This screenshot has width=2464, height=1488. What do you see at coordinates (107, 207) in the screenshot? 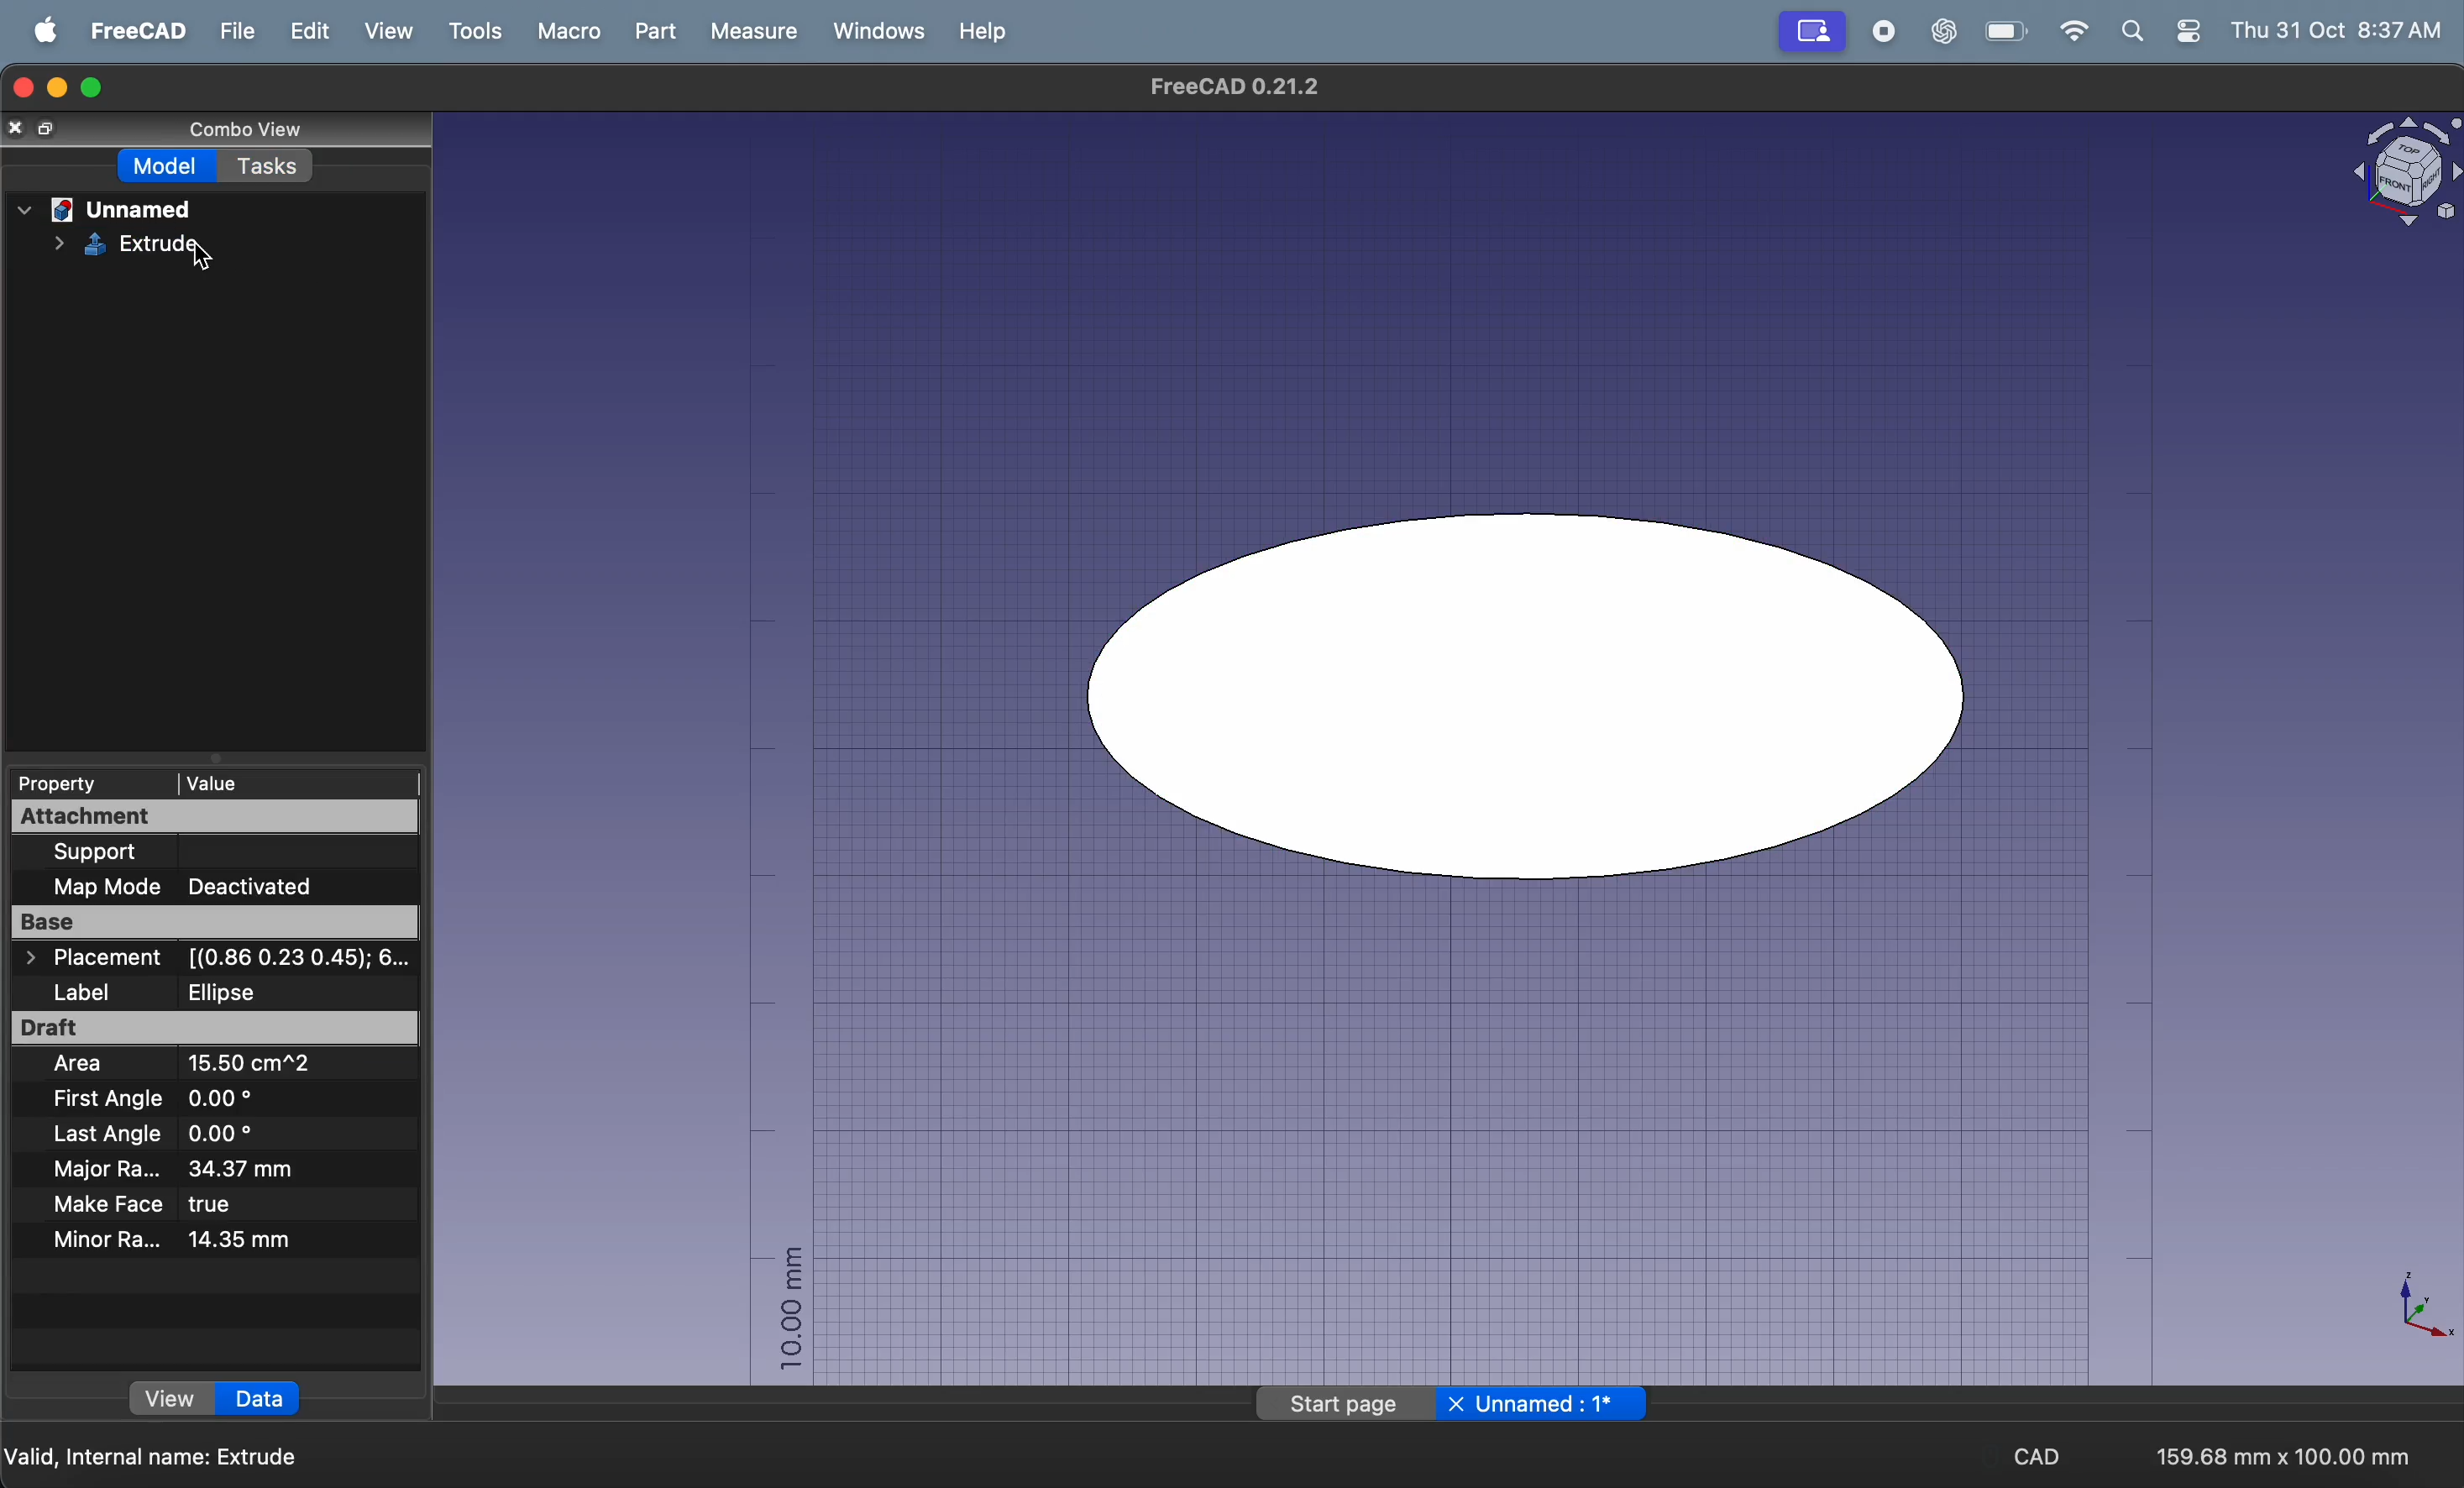
I see `unnamed file` at bounding box center [107, 207].